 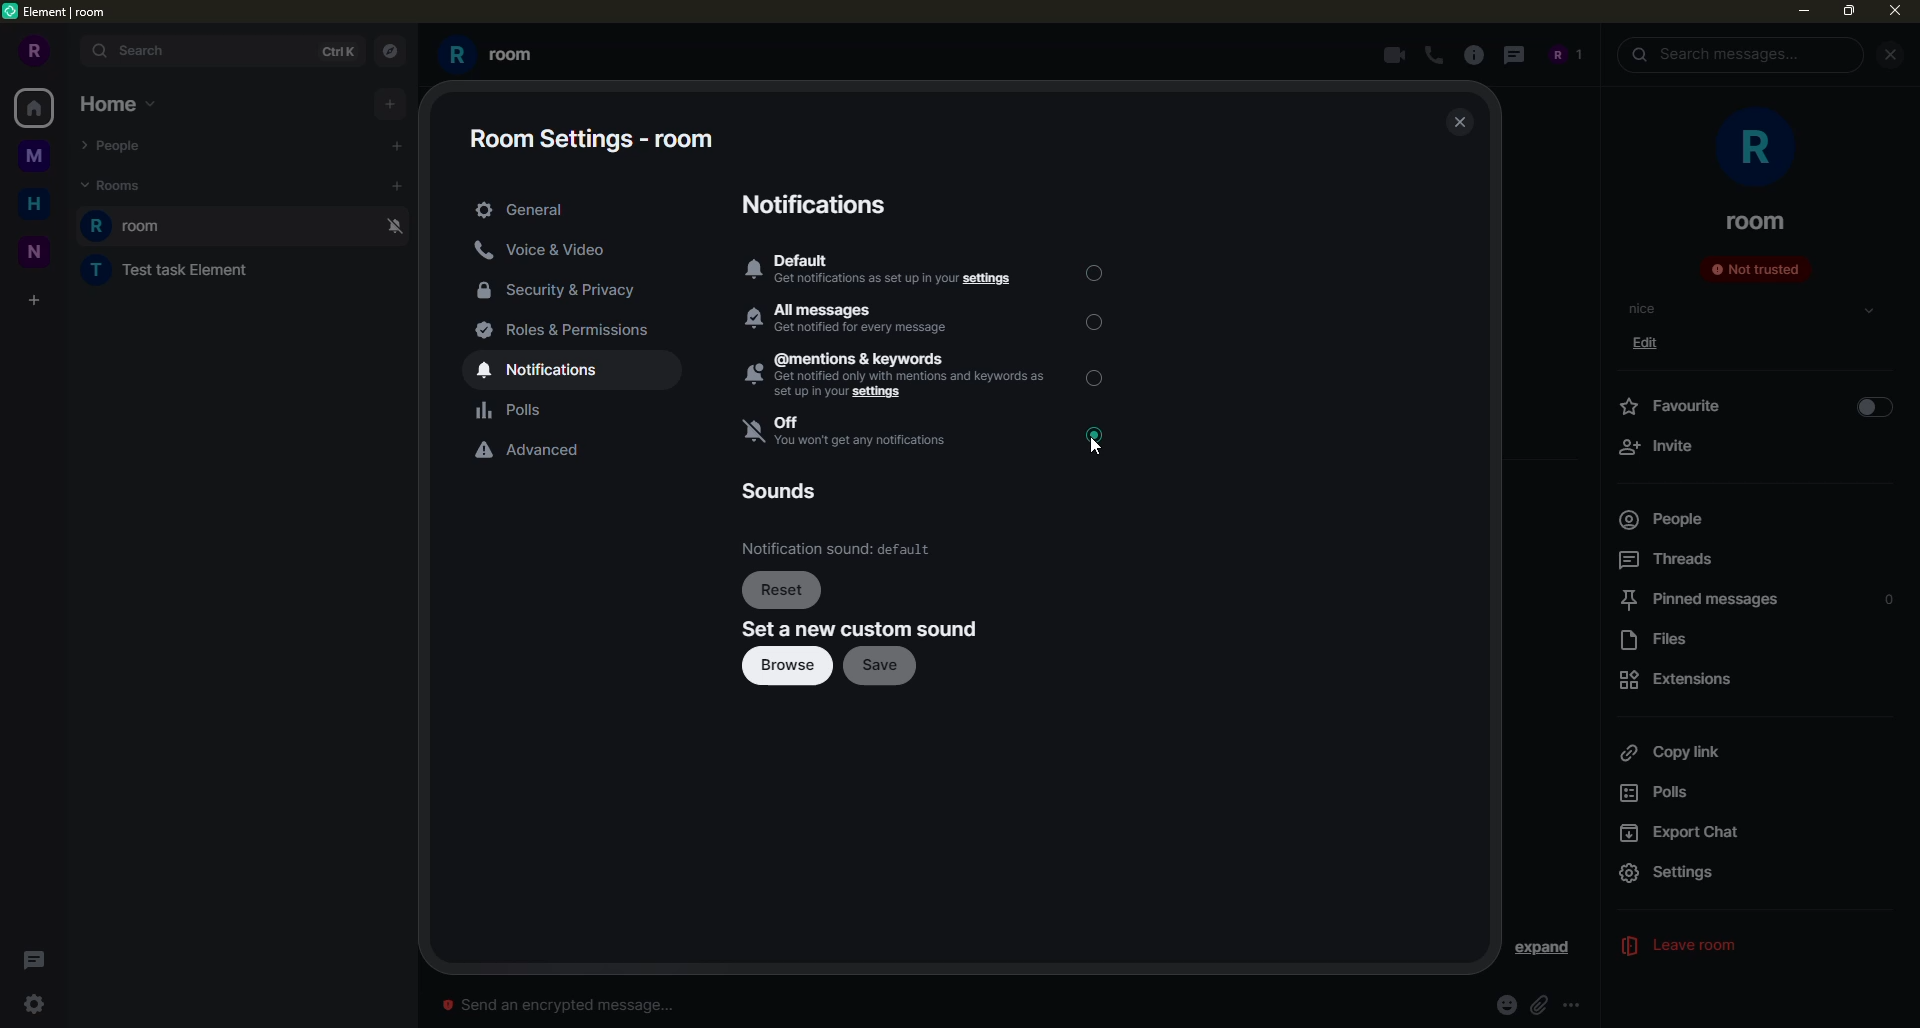 What do you see at coordinates (1574, 1003) in the screenshot?
I see `options` at bounding box center [1574, 1003].